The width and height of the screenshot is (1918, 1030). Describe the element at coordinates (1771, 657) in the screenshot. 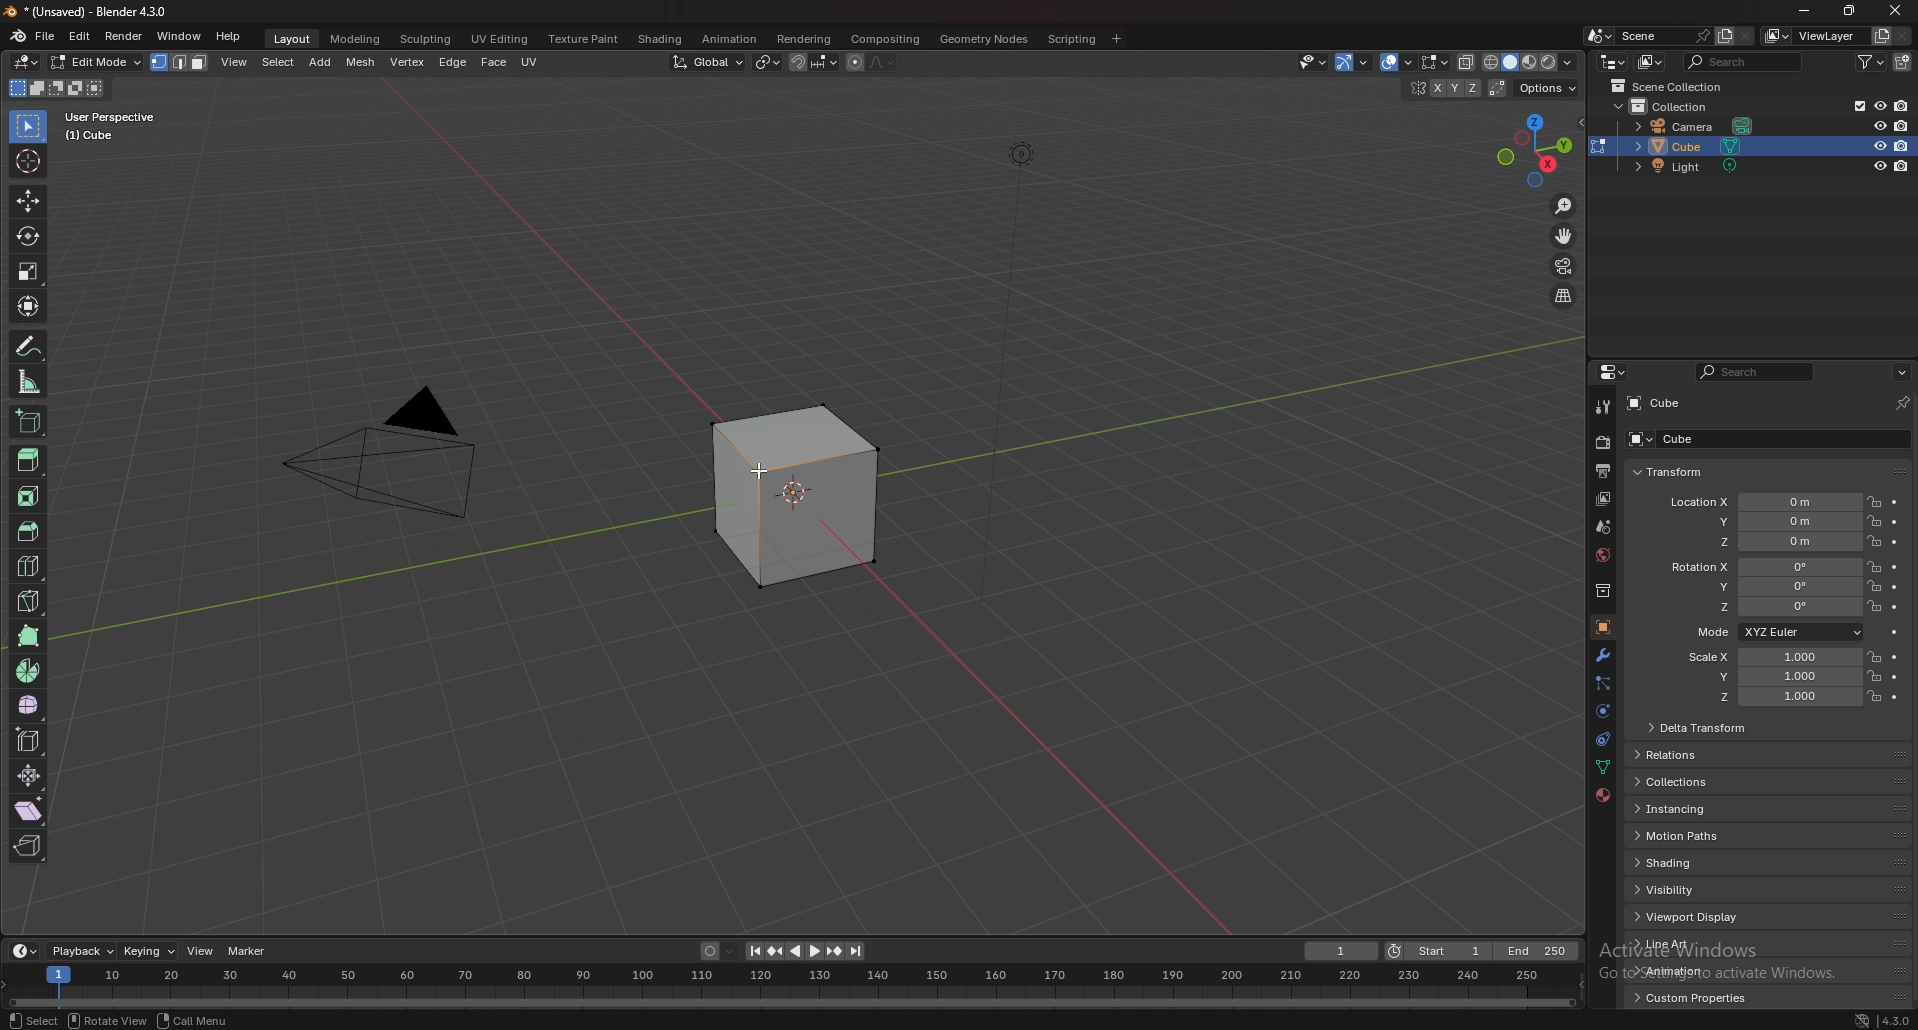

I see `scale x` at that location.